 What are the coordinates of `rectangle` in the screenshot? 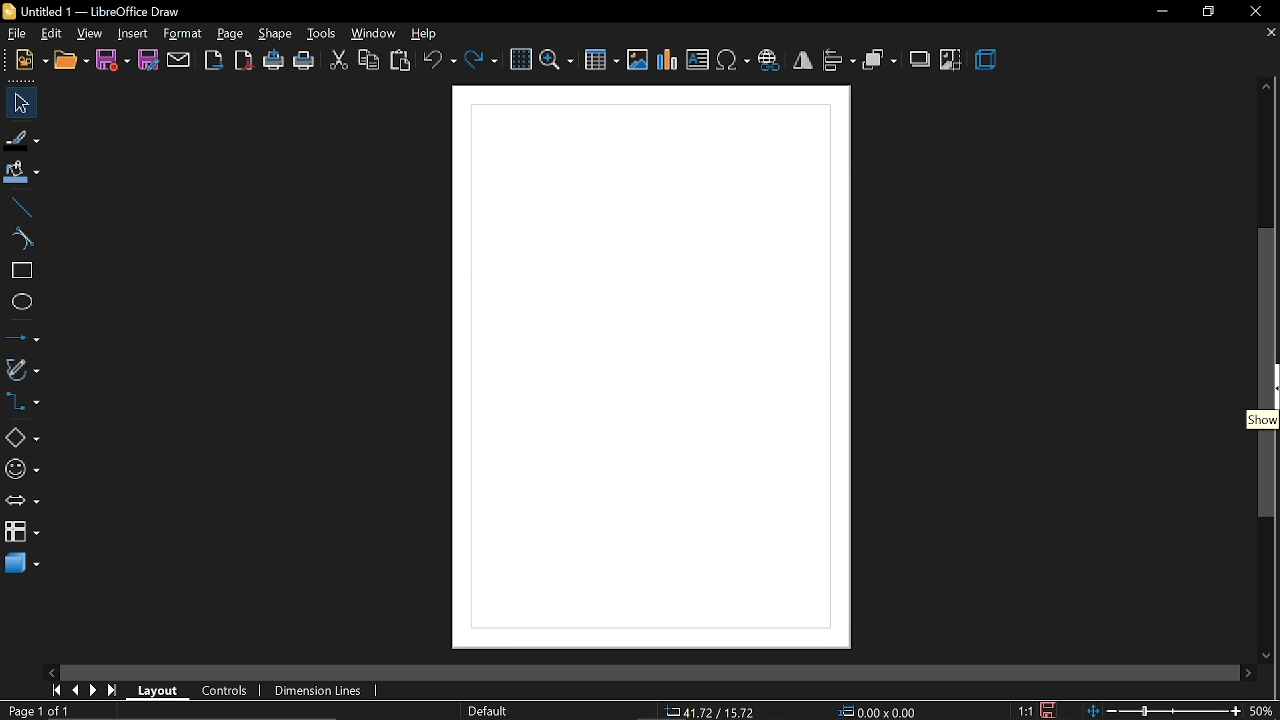 It's located at (20, 273).